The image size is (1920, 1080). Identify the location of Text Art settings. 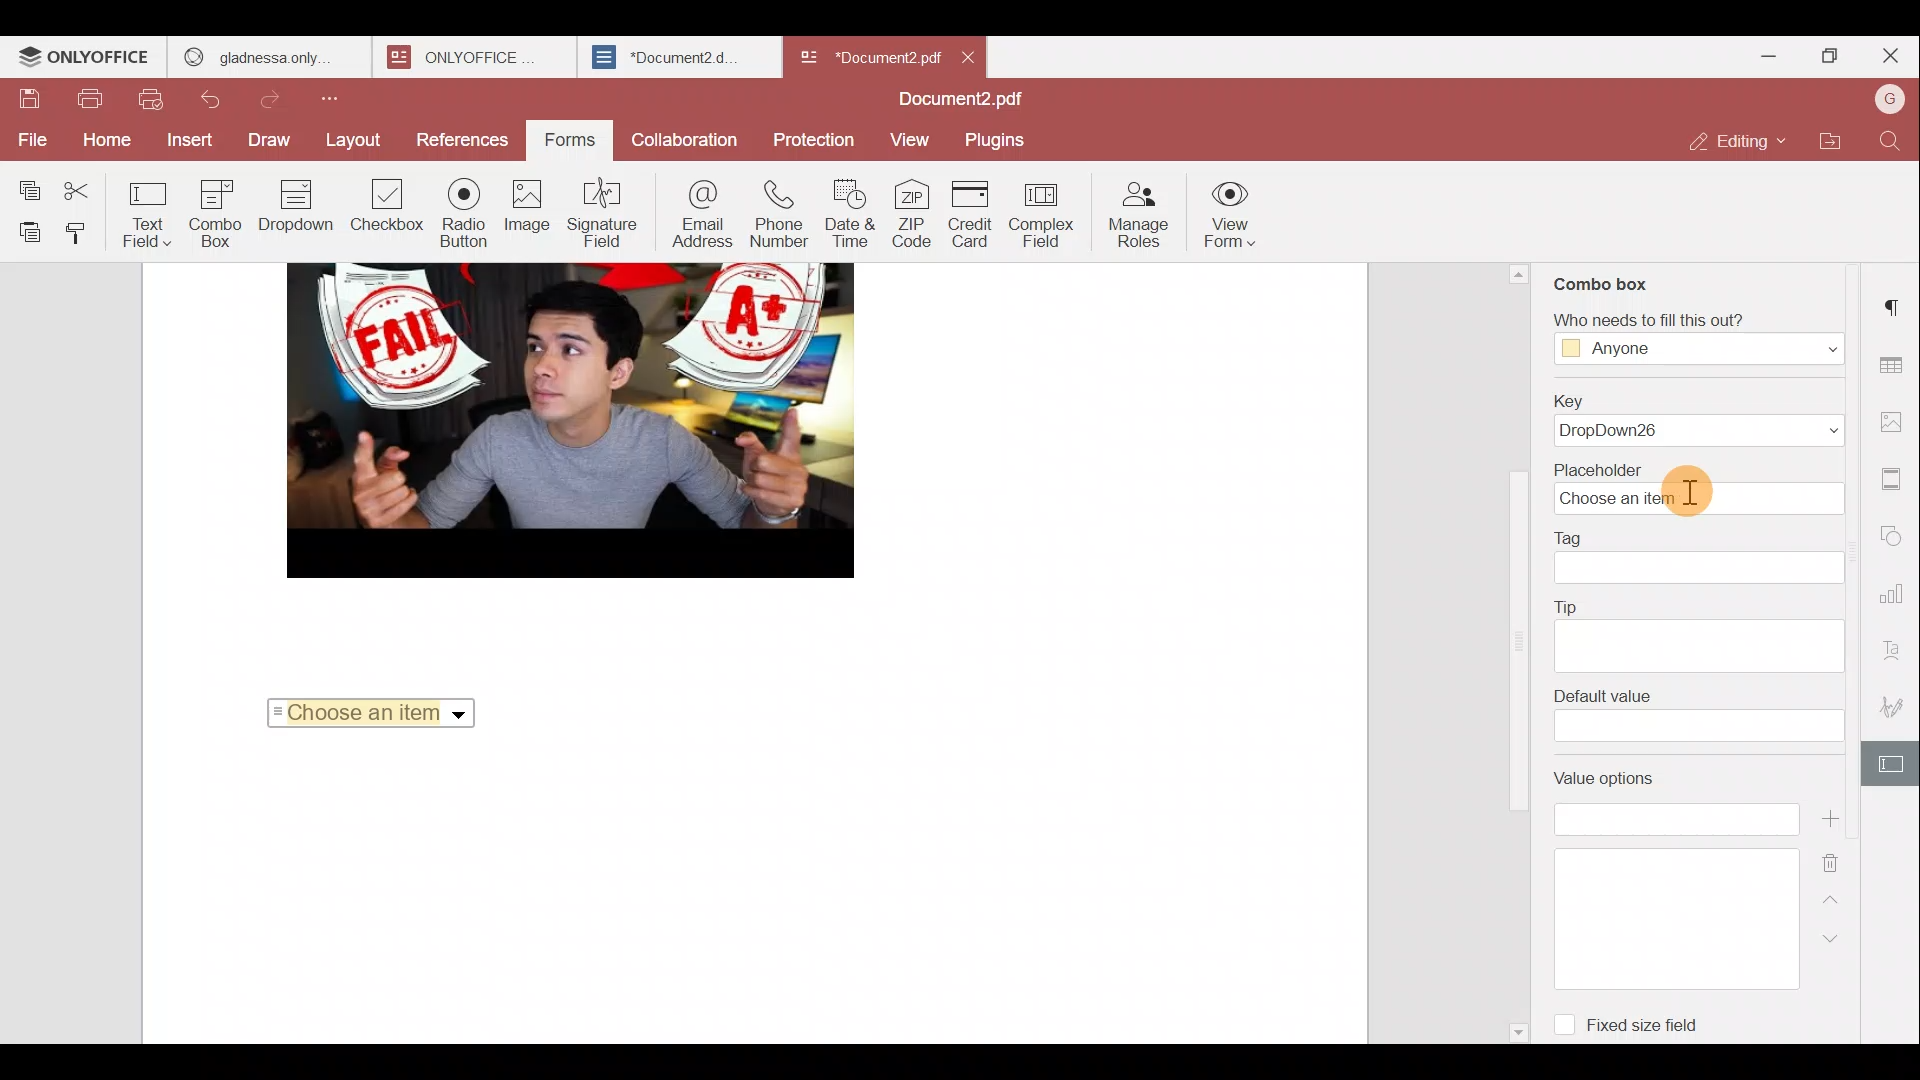
(1896, 648).